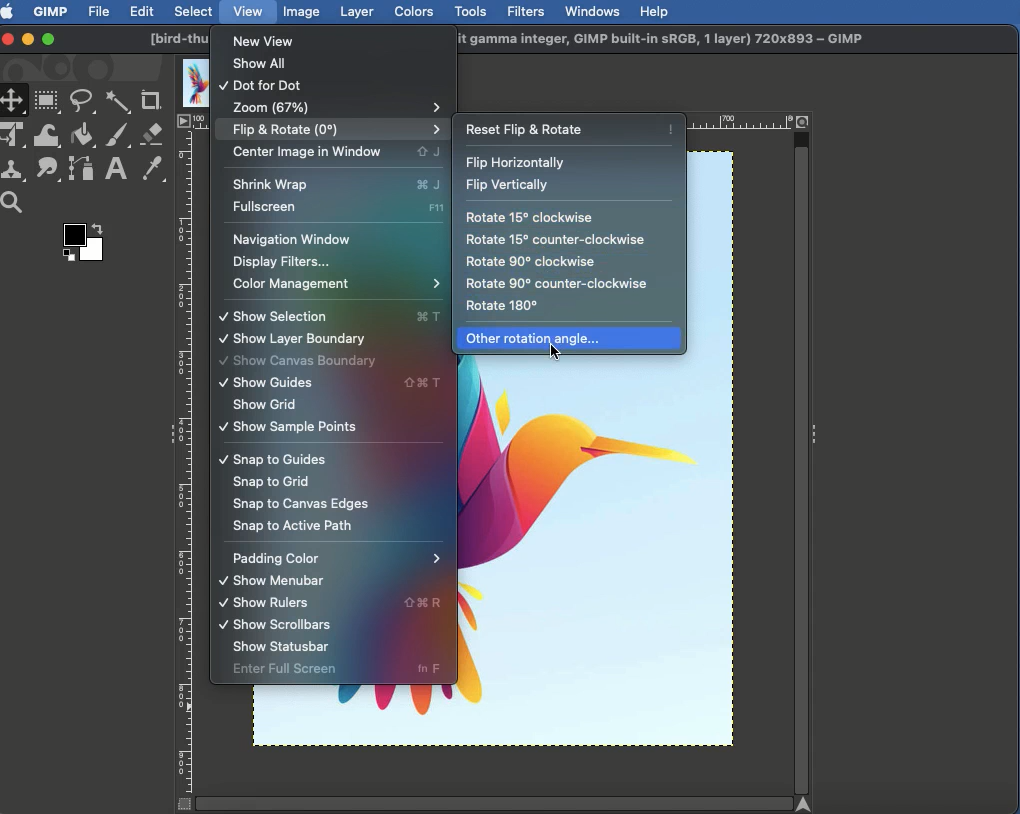 The height and width of the screenshot is (814, 1020). I want to click on Flip vertical, so click(506, 186).